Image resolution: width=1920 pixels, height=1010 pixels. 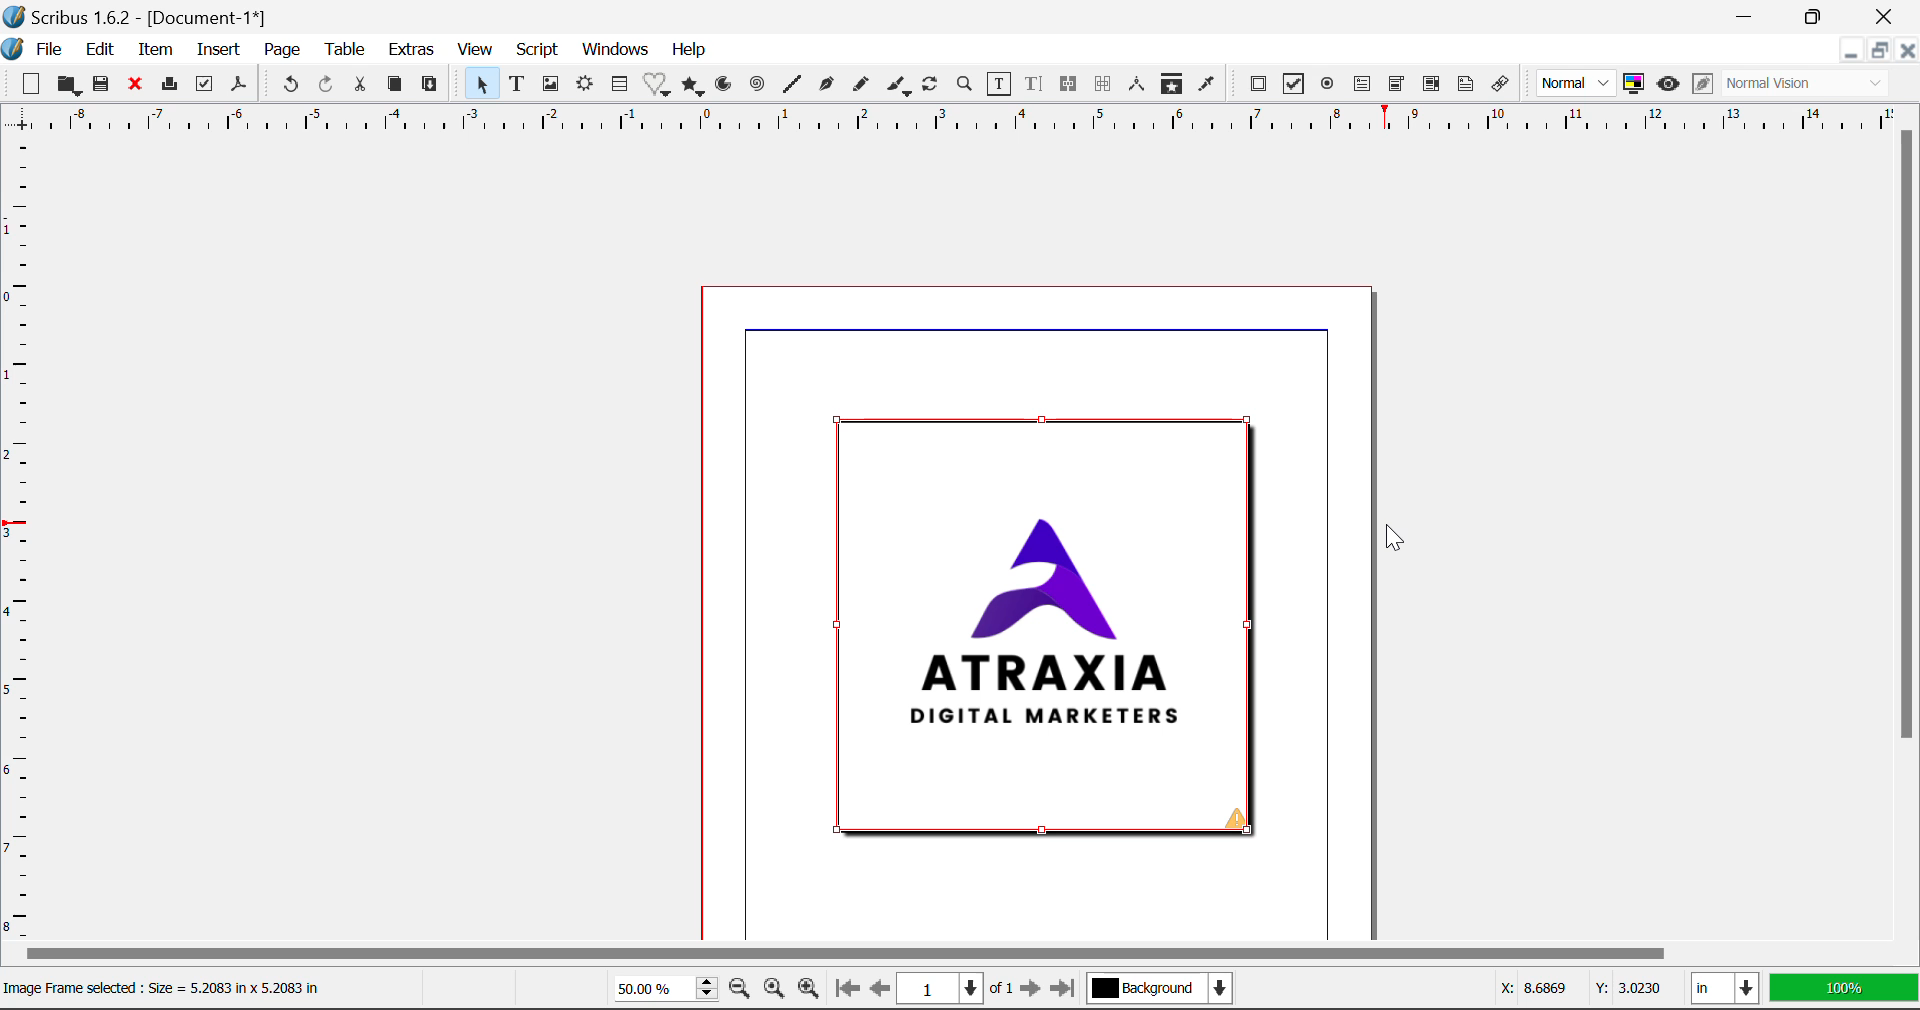 What do you see at coordinates (1067, 985) in the screenshot?
I see `Last page` at bounding box center [1067, 985].